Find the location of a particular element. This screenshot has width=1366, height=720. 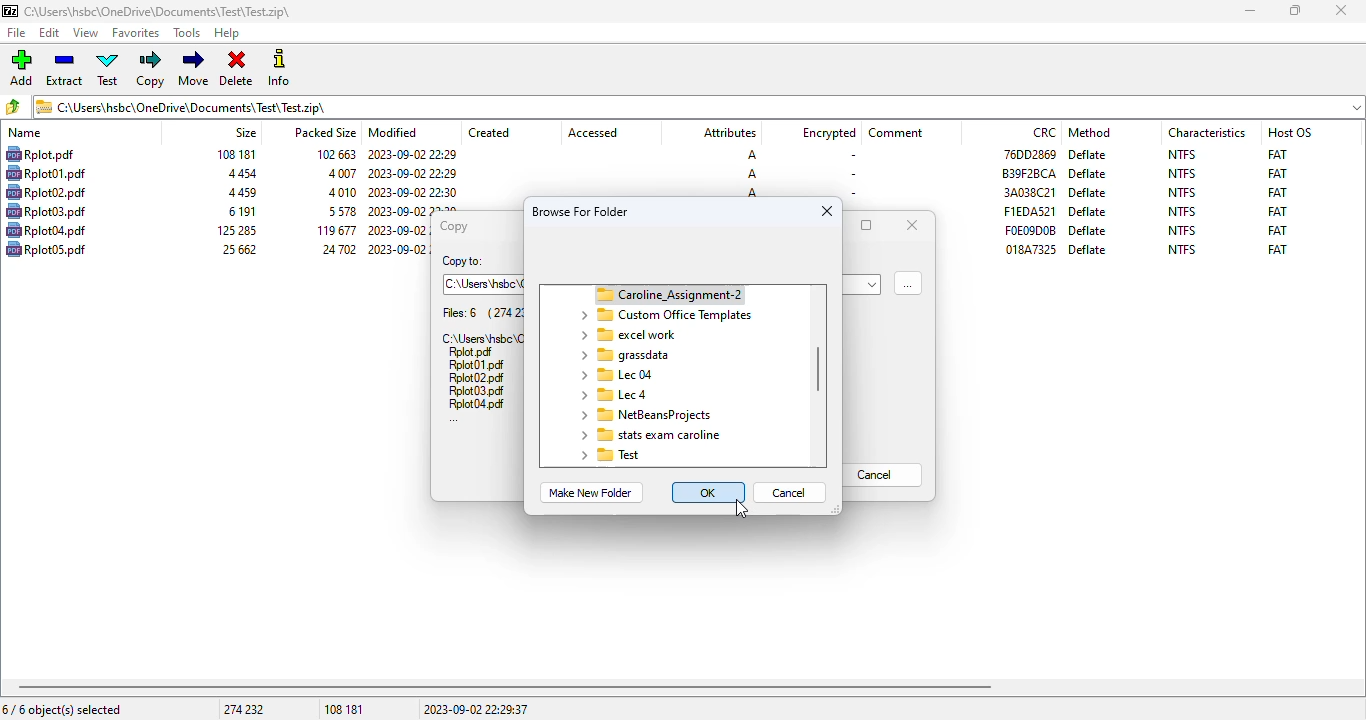

274 232 is located at coordinates (243, 709).